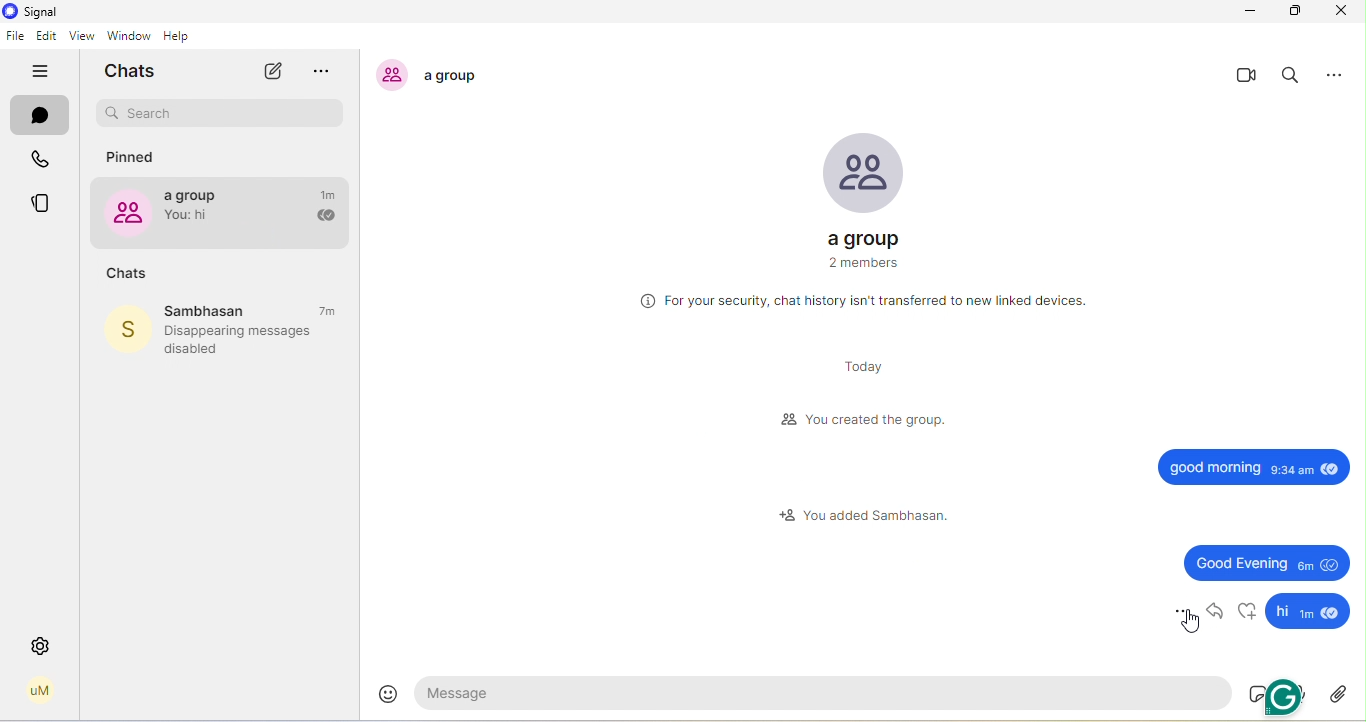  Describe the element at coordinates (183, 36) in the screenshot. I see `help` at that location.